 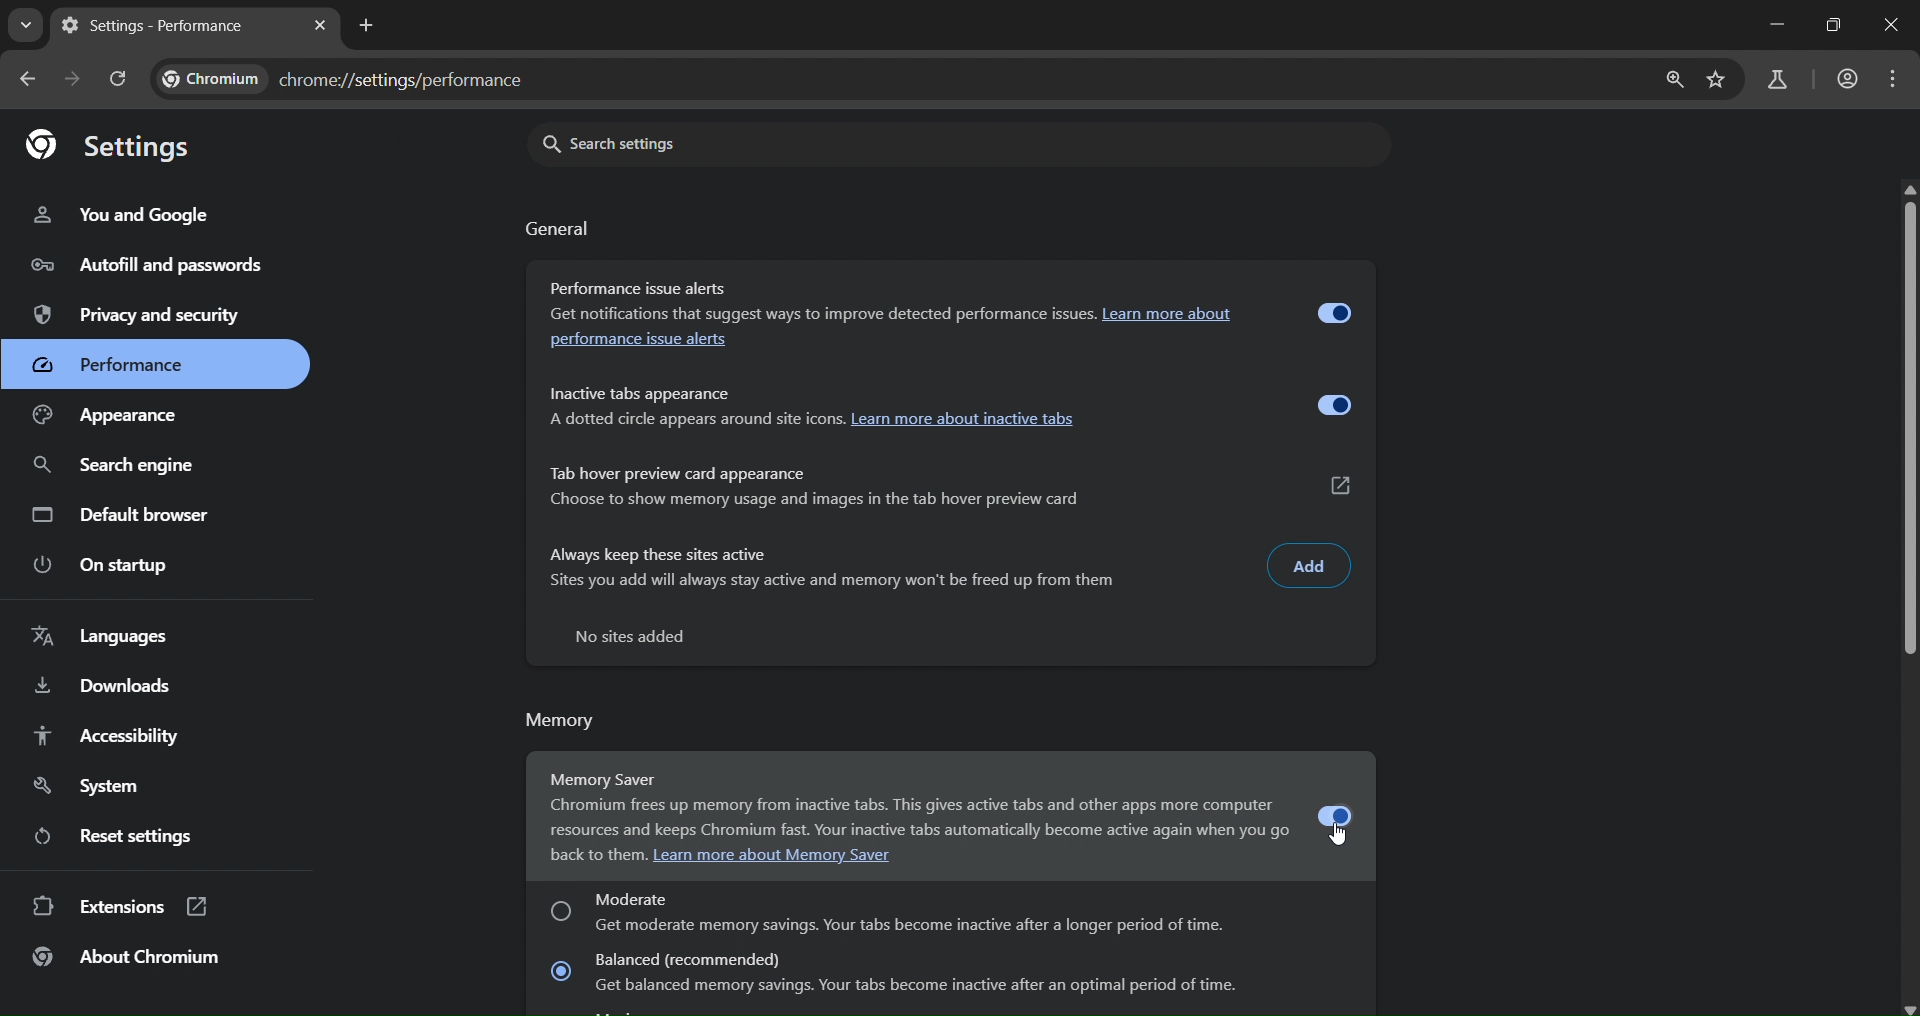 What do you see at coordinates (1336, 817) in the screenshot?
I see `toggle button` at bounding box center [1336, 817].